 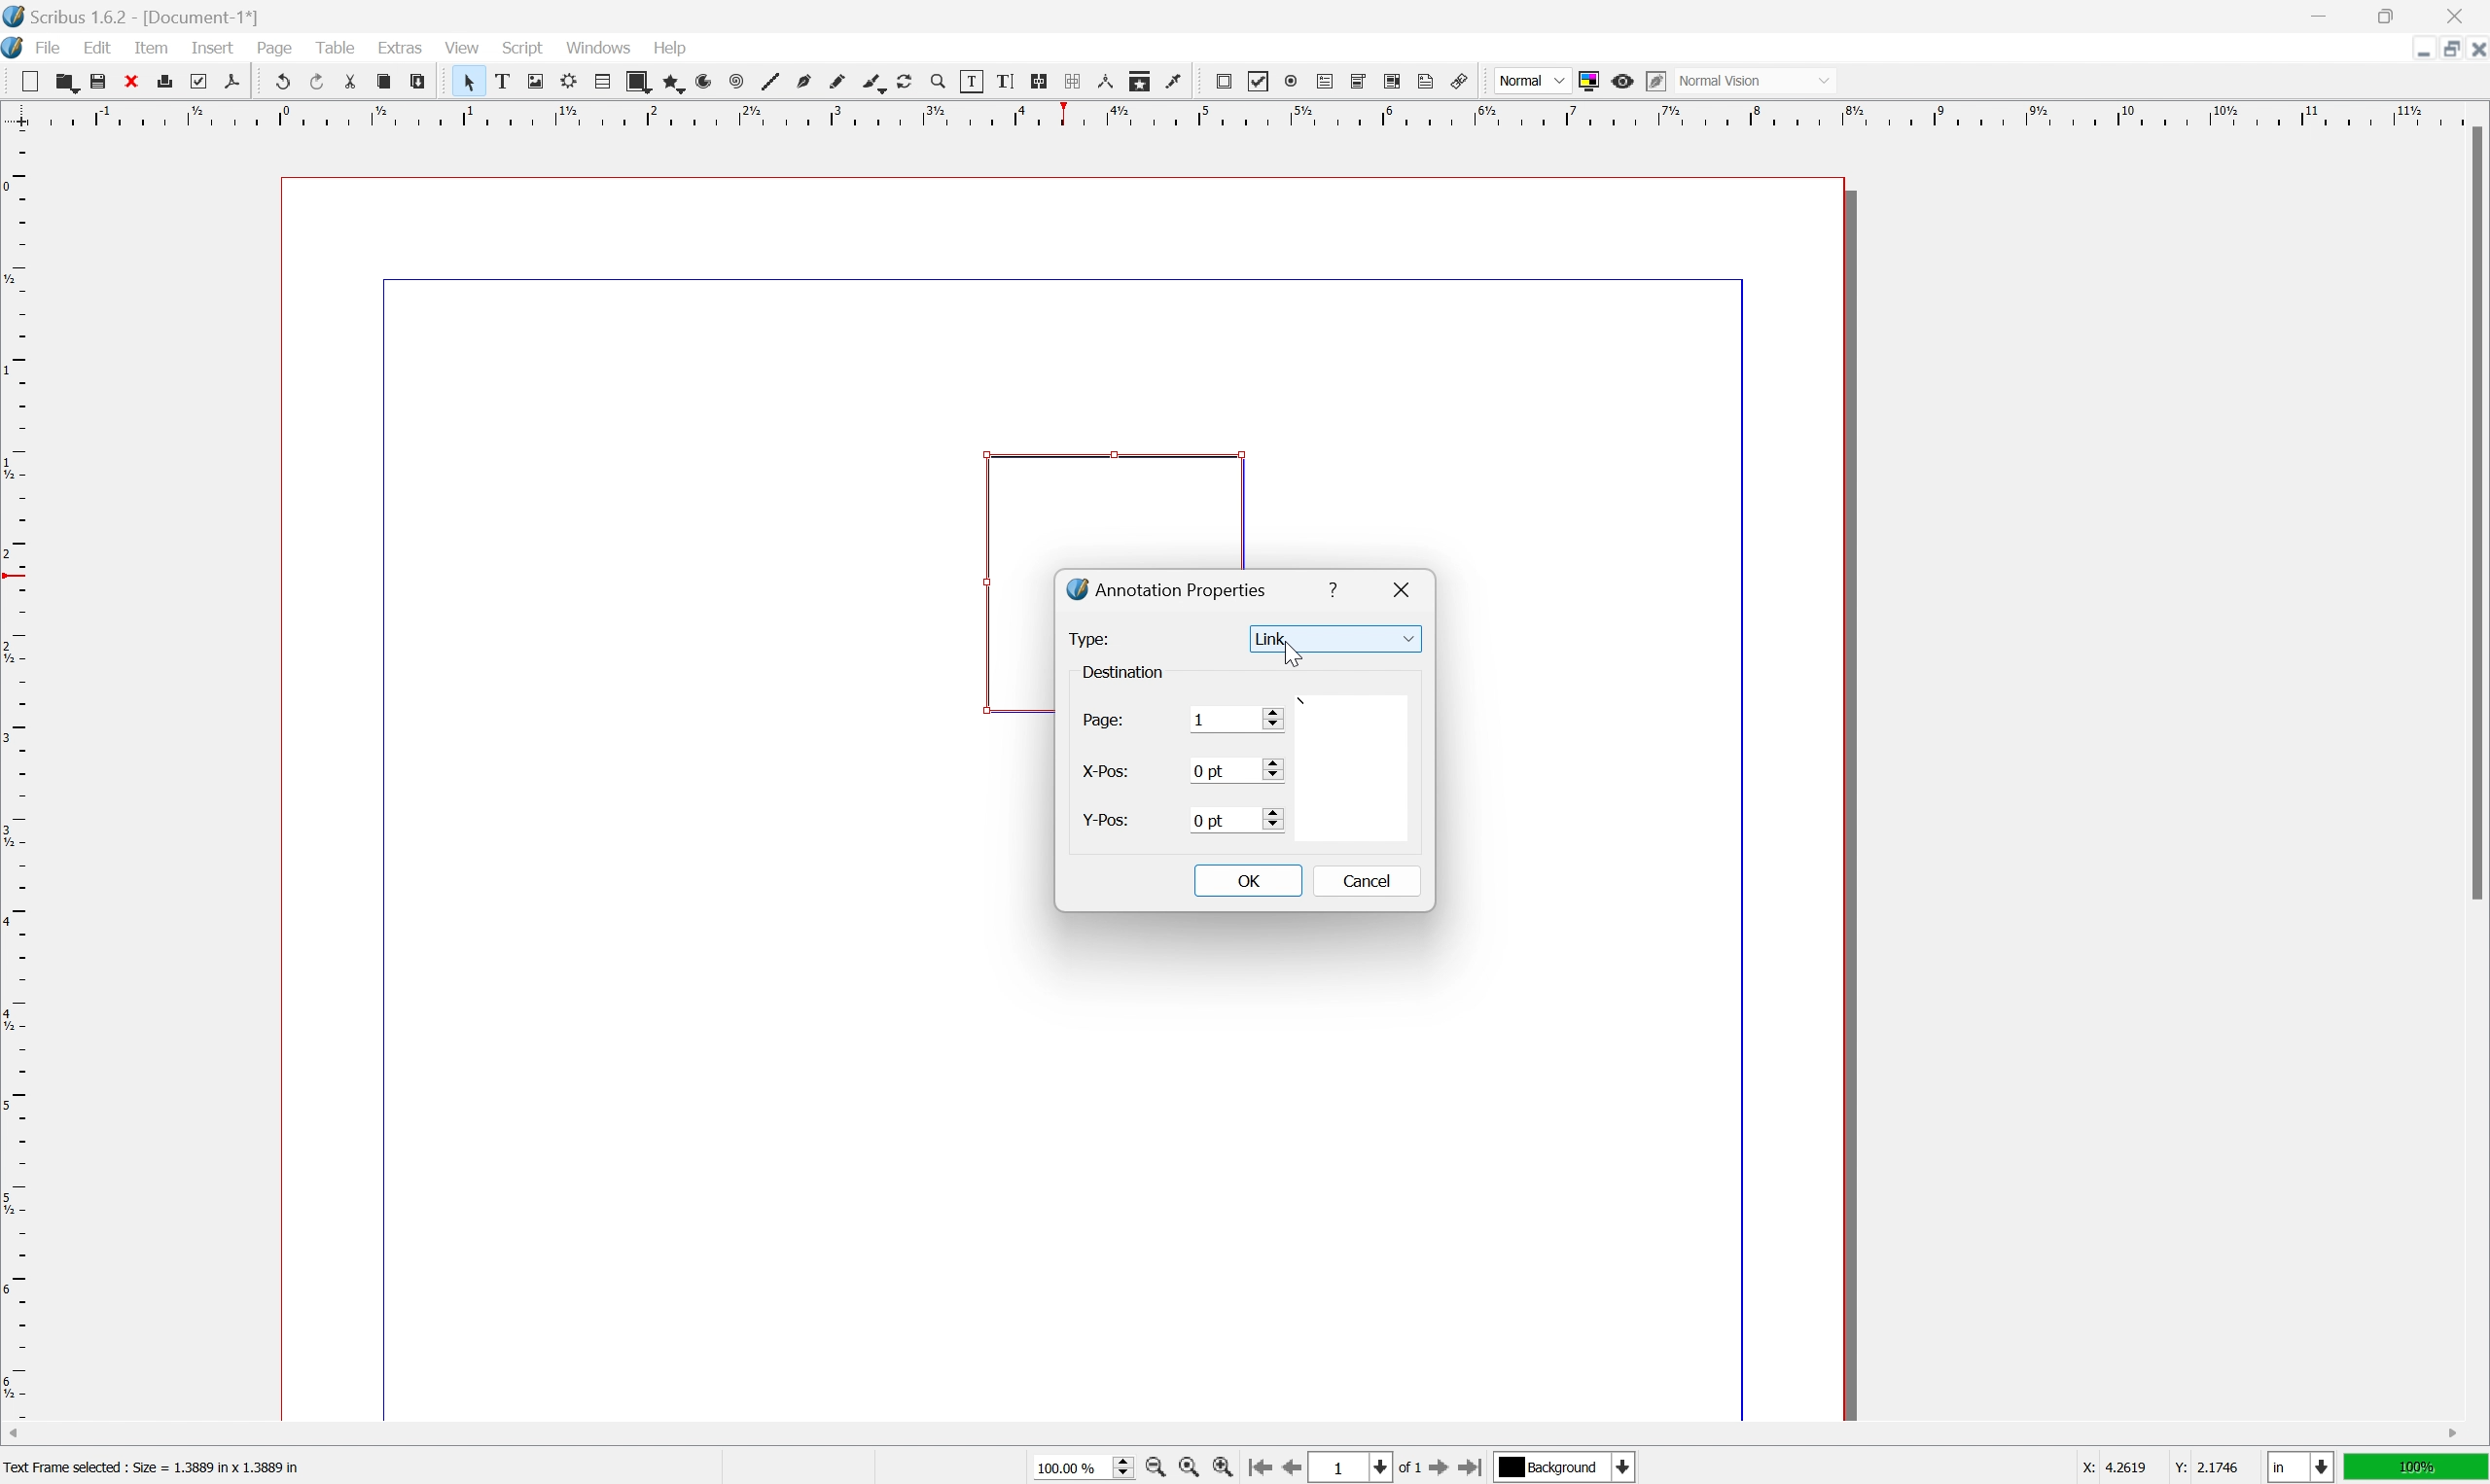 I want to click on toggle color management system, so click(x=1589, y=82).